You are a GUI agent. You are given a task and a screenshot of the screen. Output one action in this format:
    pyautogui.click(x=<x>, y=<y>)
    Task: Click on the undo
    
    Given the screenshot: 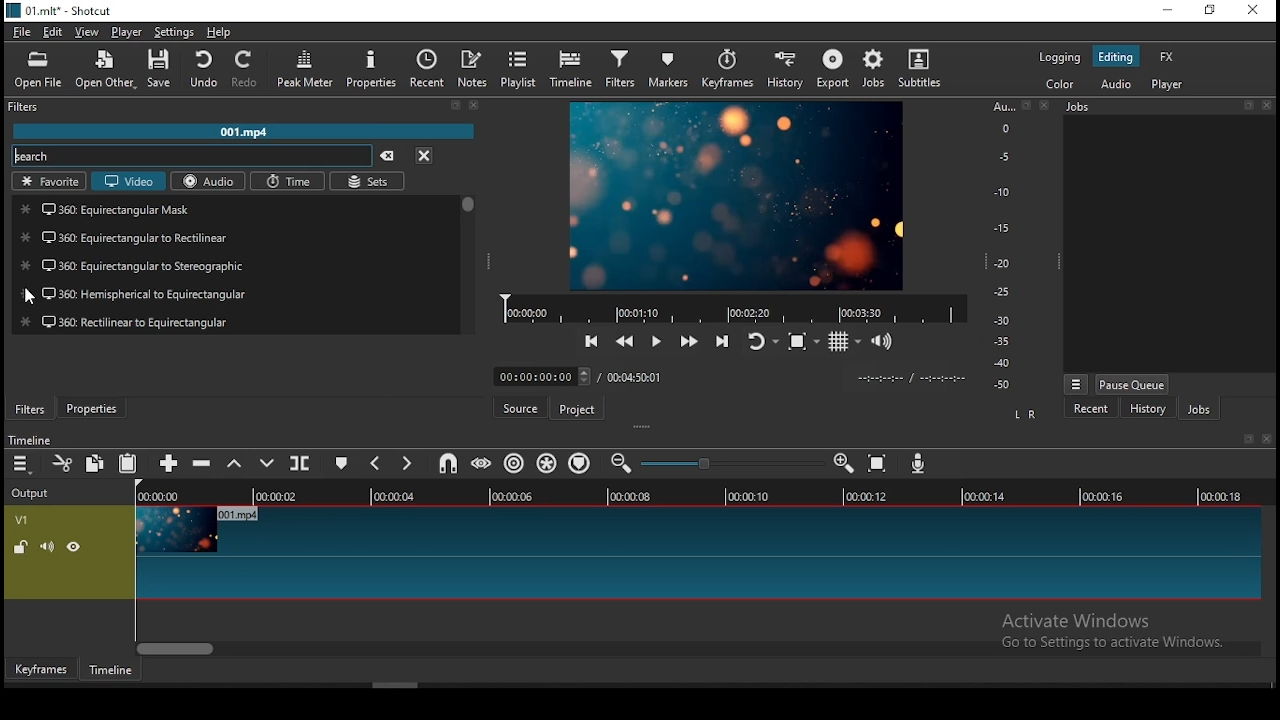 What is the action you would take?
    pyautogui.click(x=208, y=70)
    